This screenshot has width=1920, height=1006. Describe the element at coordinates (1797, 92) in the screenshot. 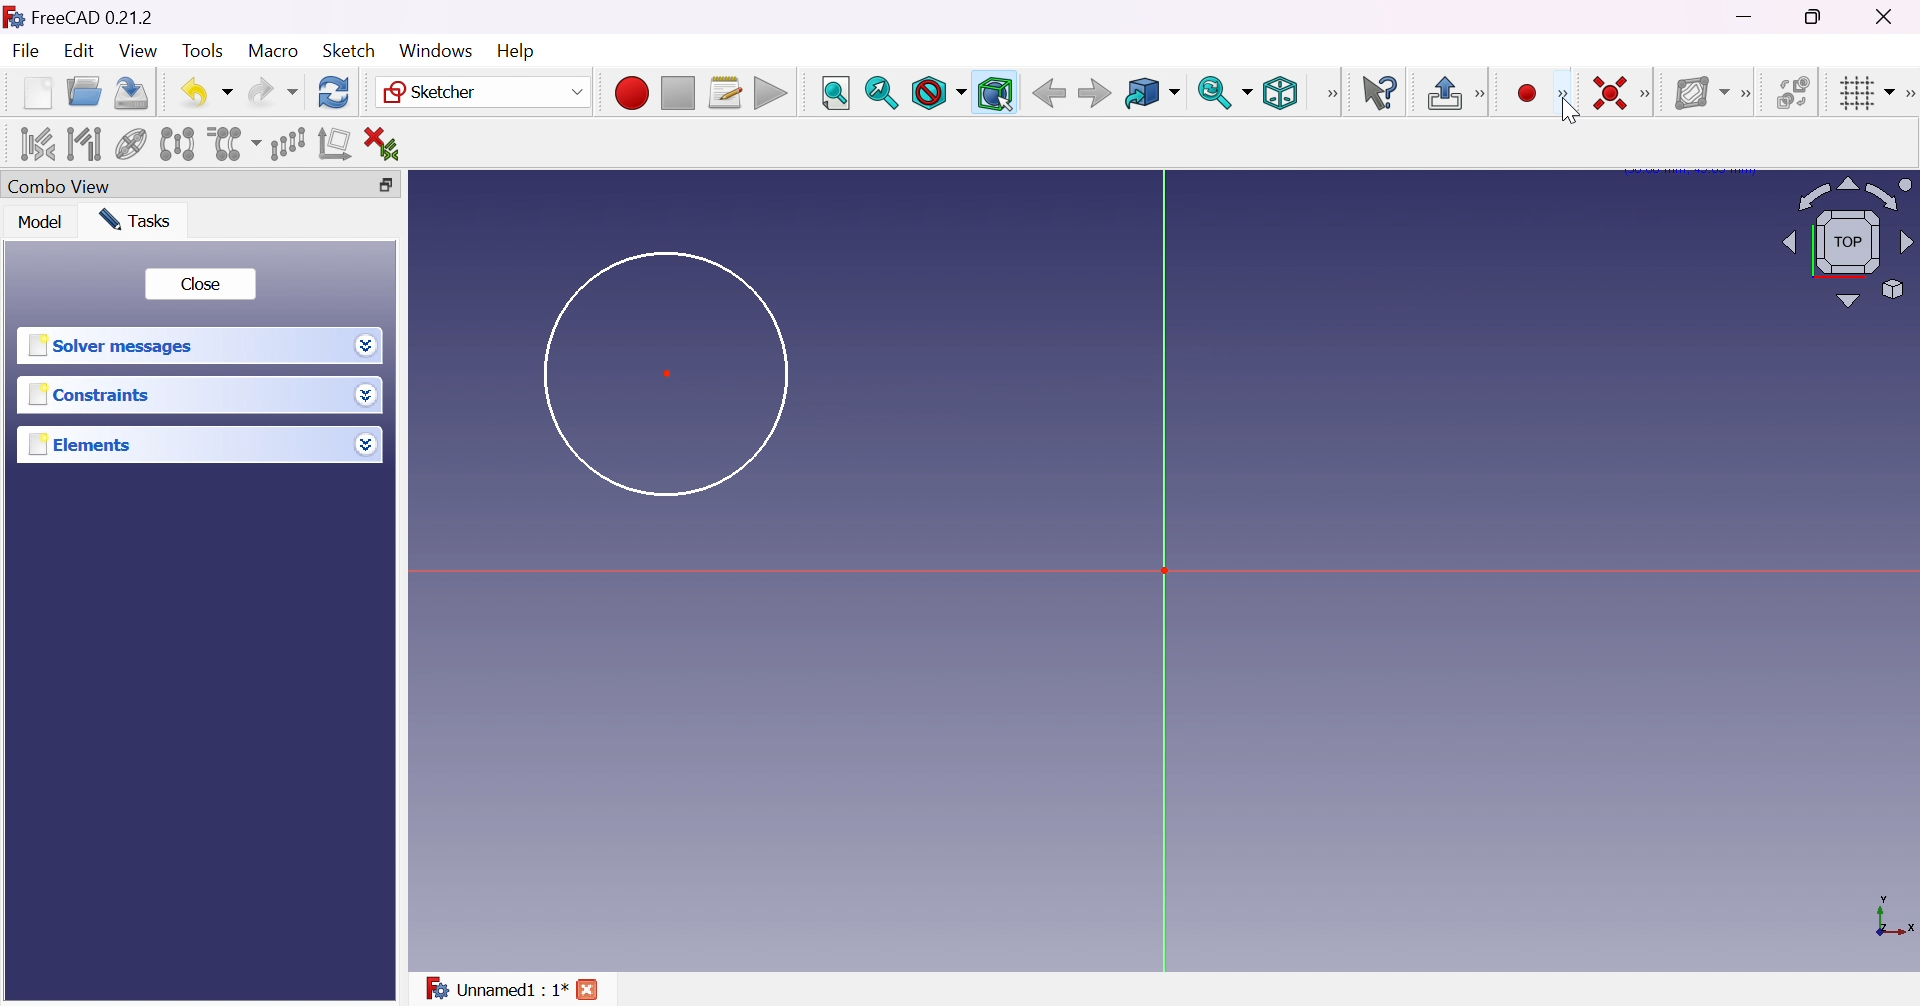

I see `Switch virtual space` at that location.